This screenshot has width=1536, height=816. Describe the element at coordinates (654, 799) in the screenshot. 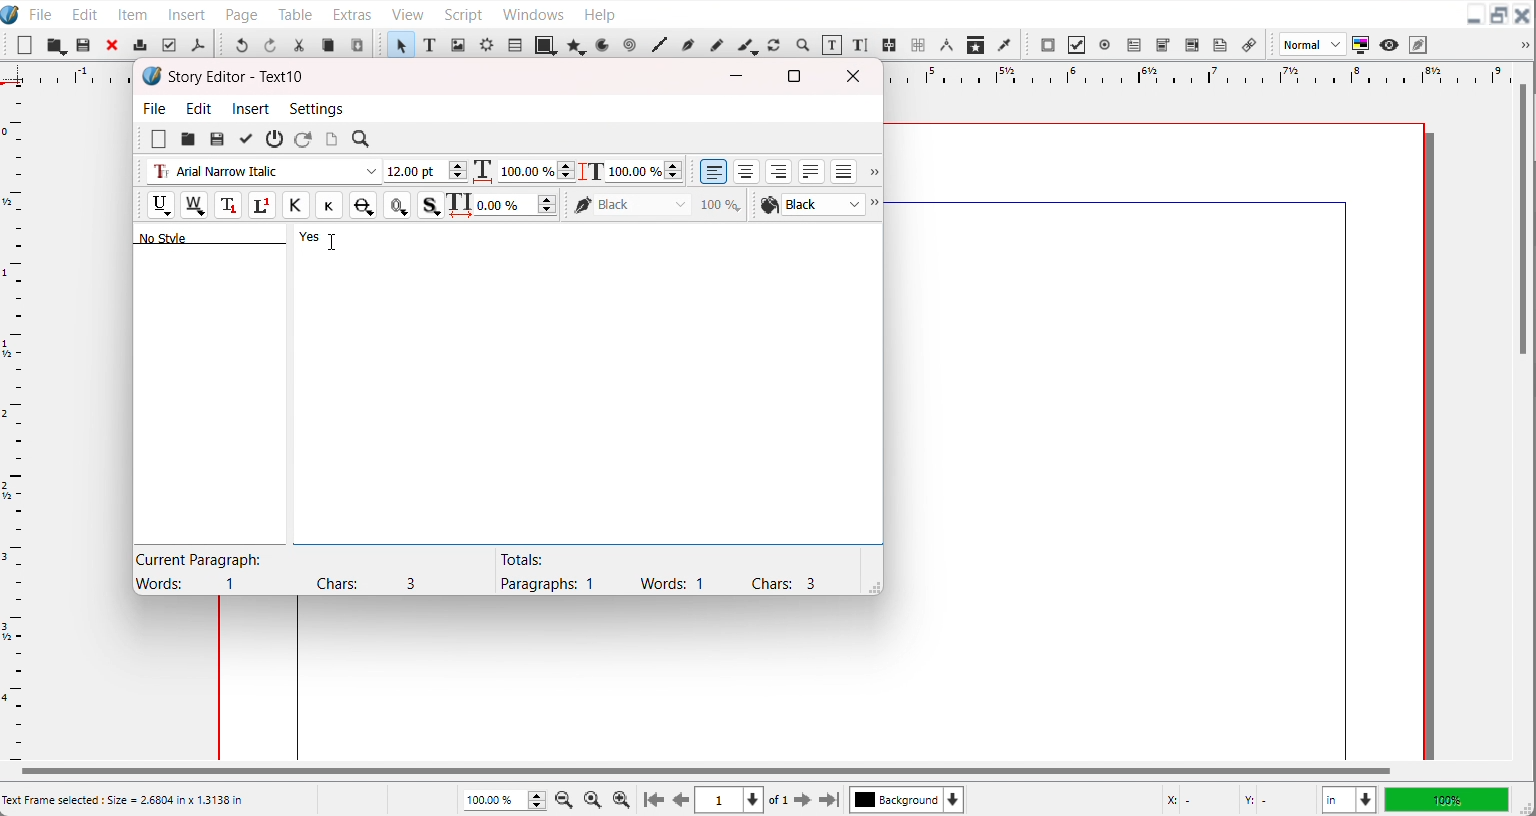

I see `Go to first page` at that location.